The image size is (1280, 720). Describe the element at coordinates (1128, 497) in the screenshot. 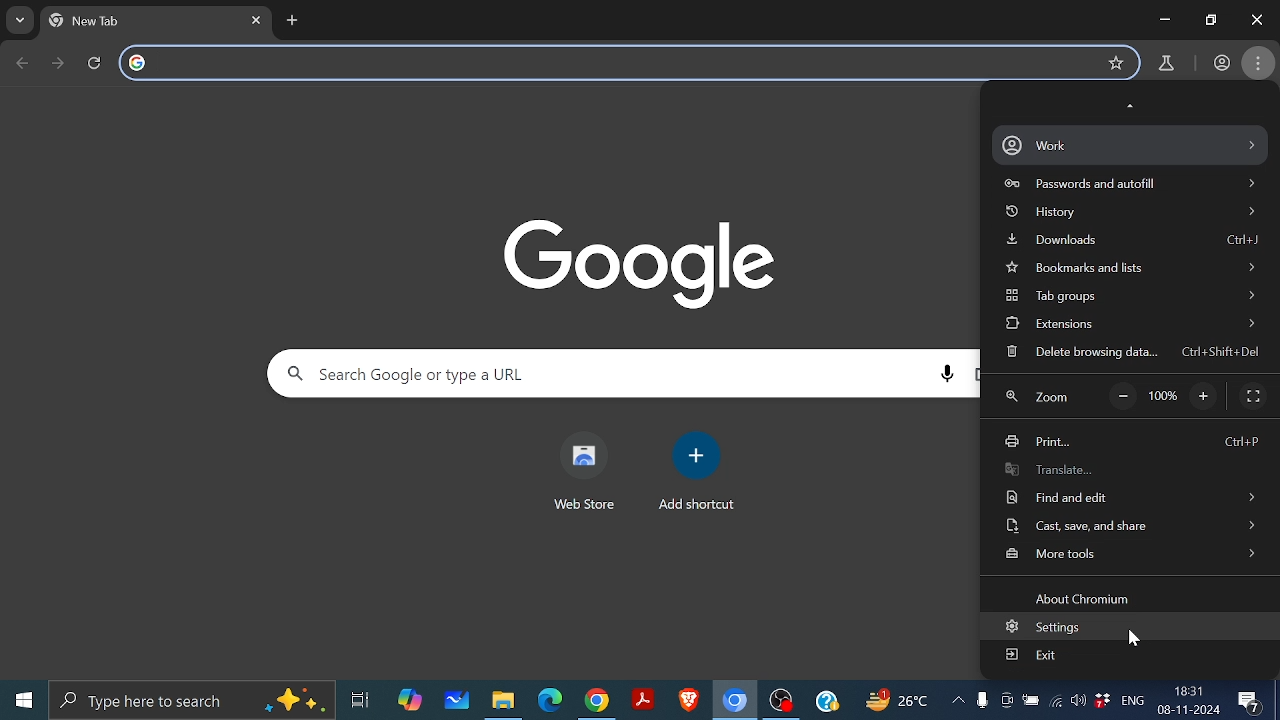

I see `Find and edit` at that location.